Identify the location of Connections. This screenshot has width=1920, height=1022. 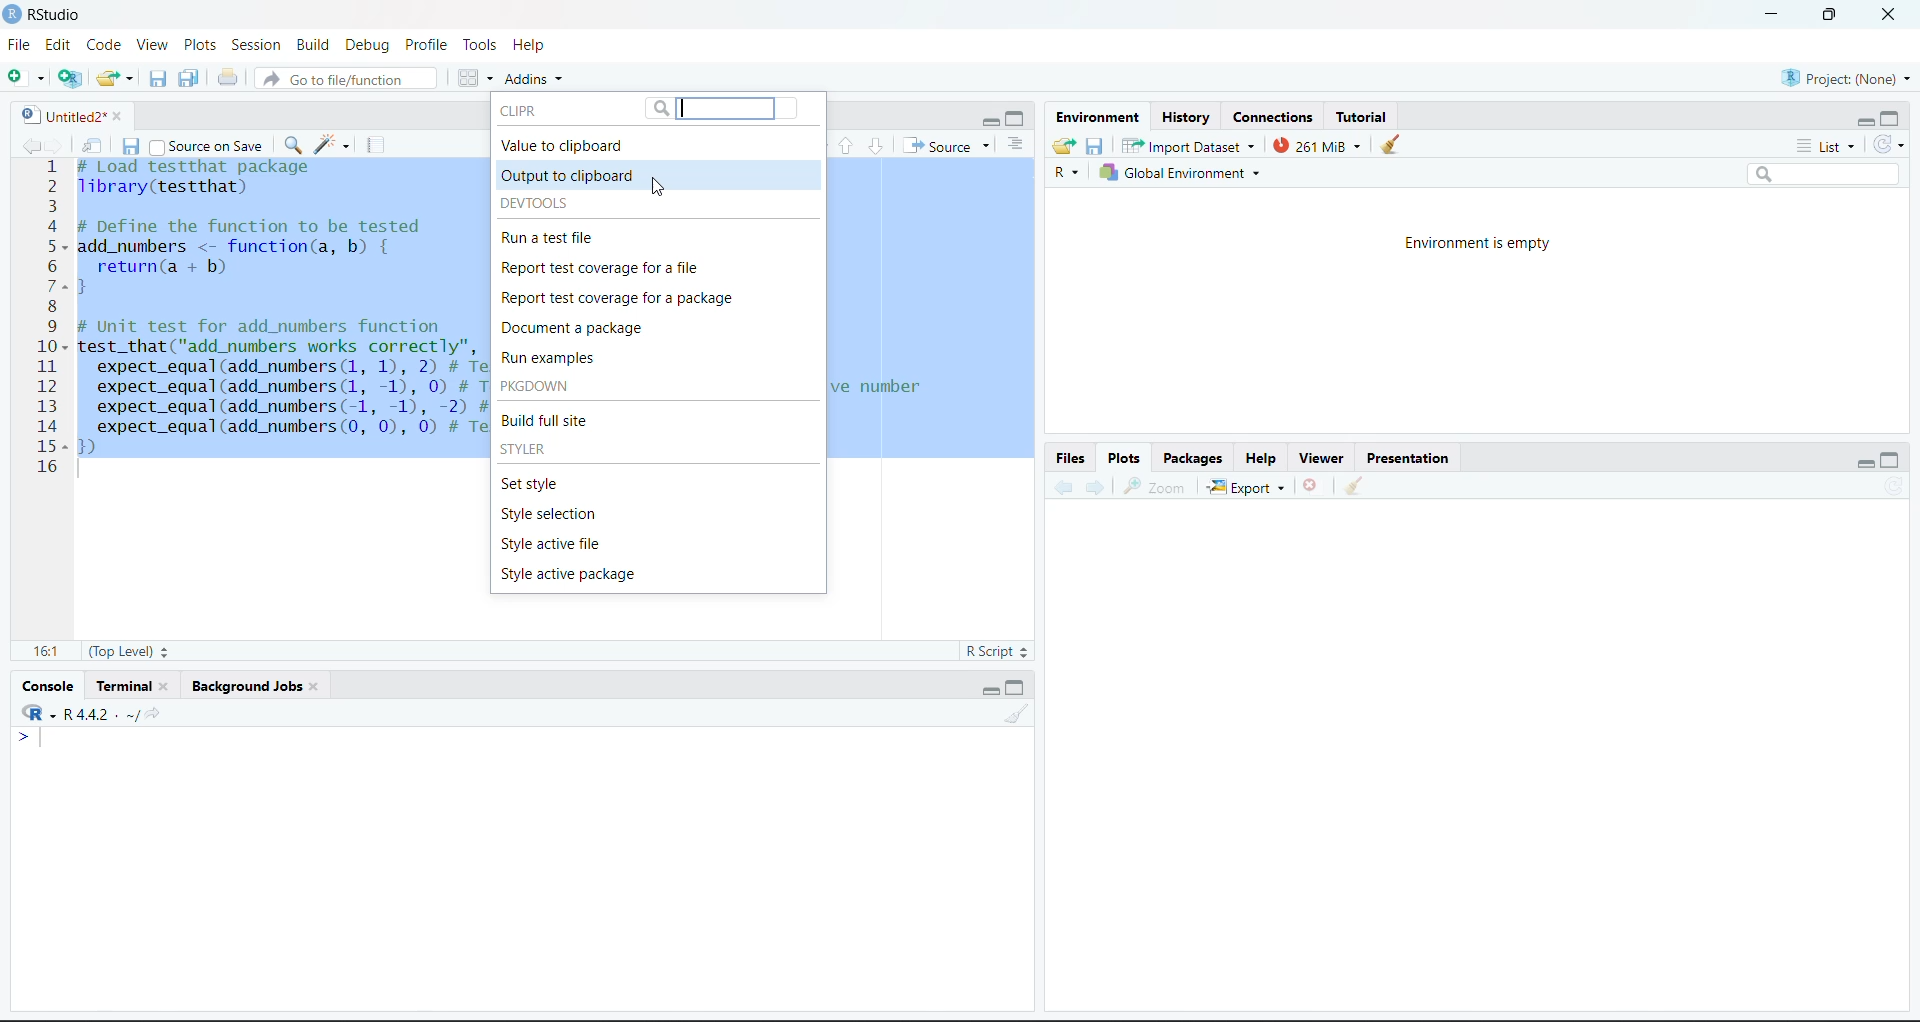
(1273, 116).